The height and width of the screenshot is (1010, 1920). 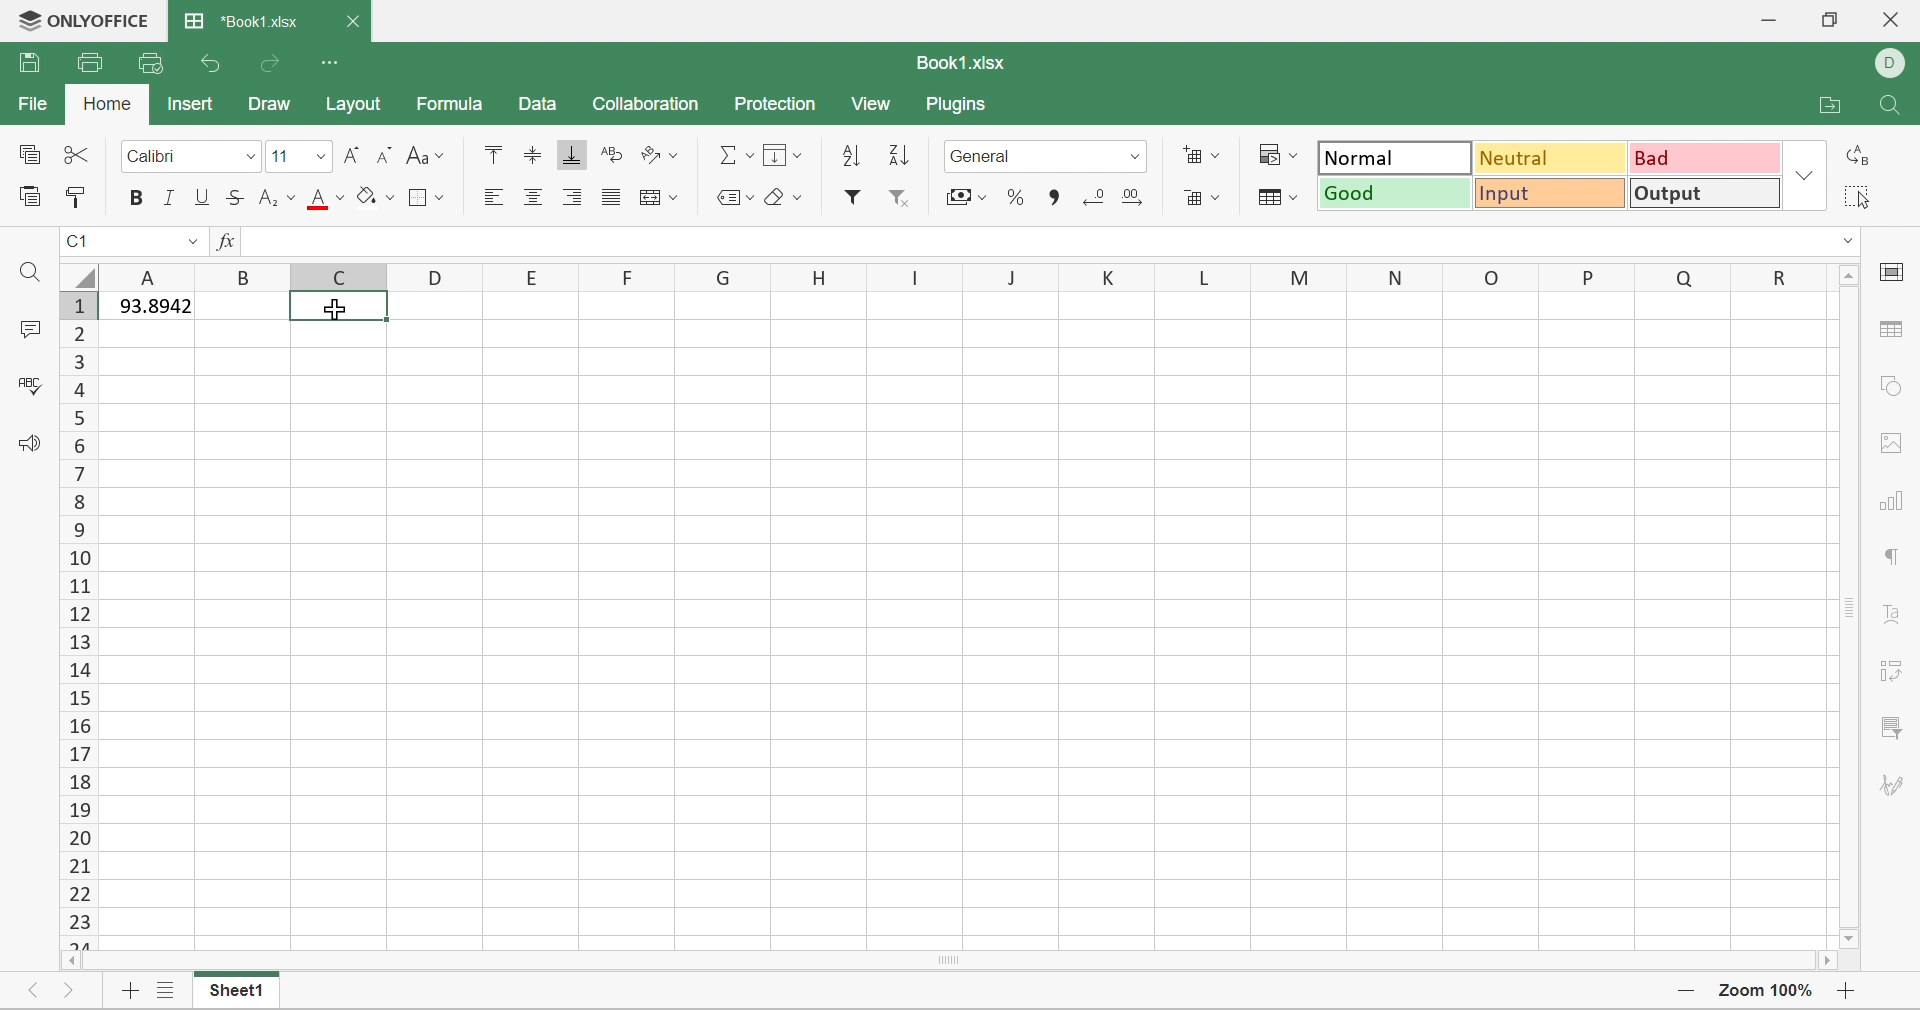 I want to click on *Book1.xlsx, so click(x=239, y=22).